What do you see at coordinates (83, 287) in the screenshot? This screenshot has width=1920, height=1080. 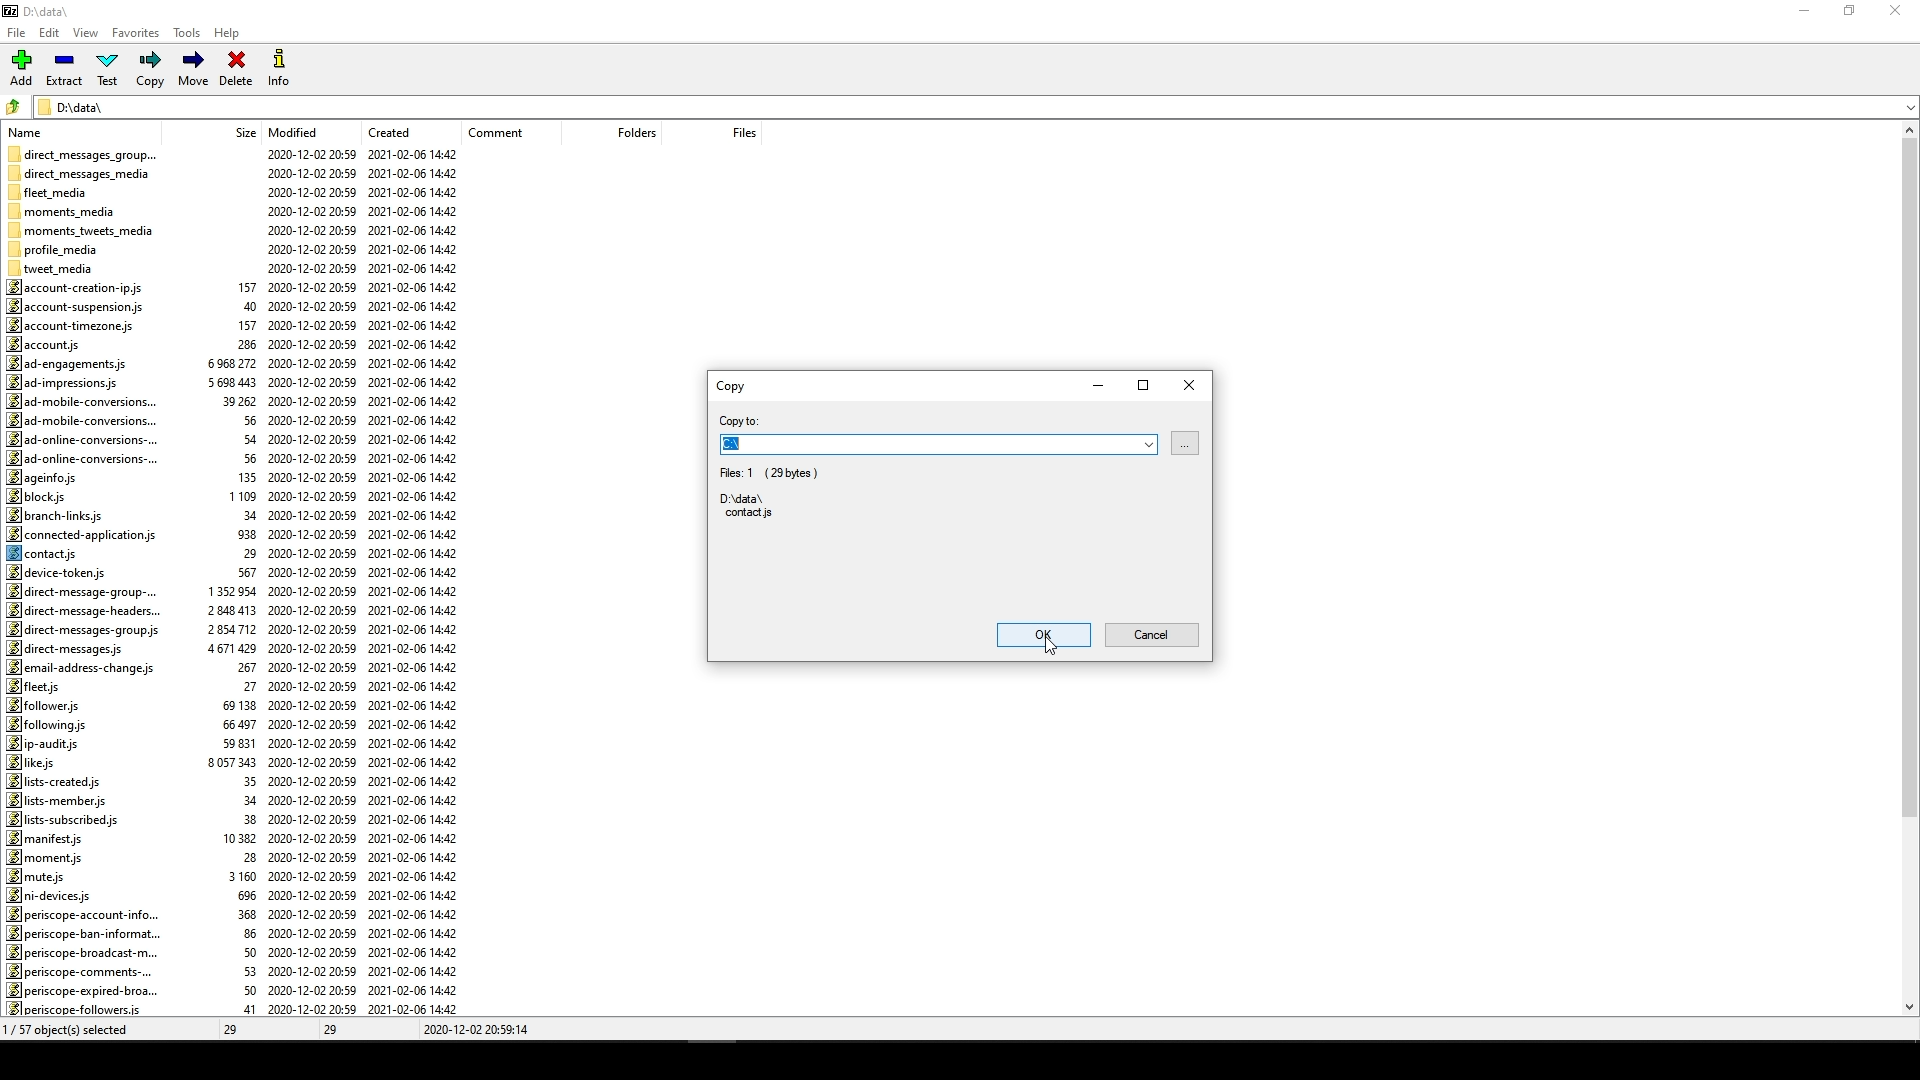 I see `account-creation-ip.js` at bounding box center [83, 287].